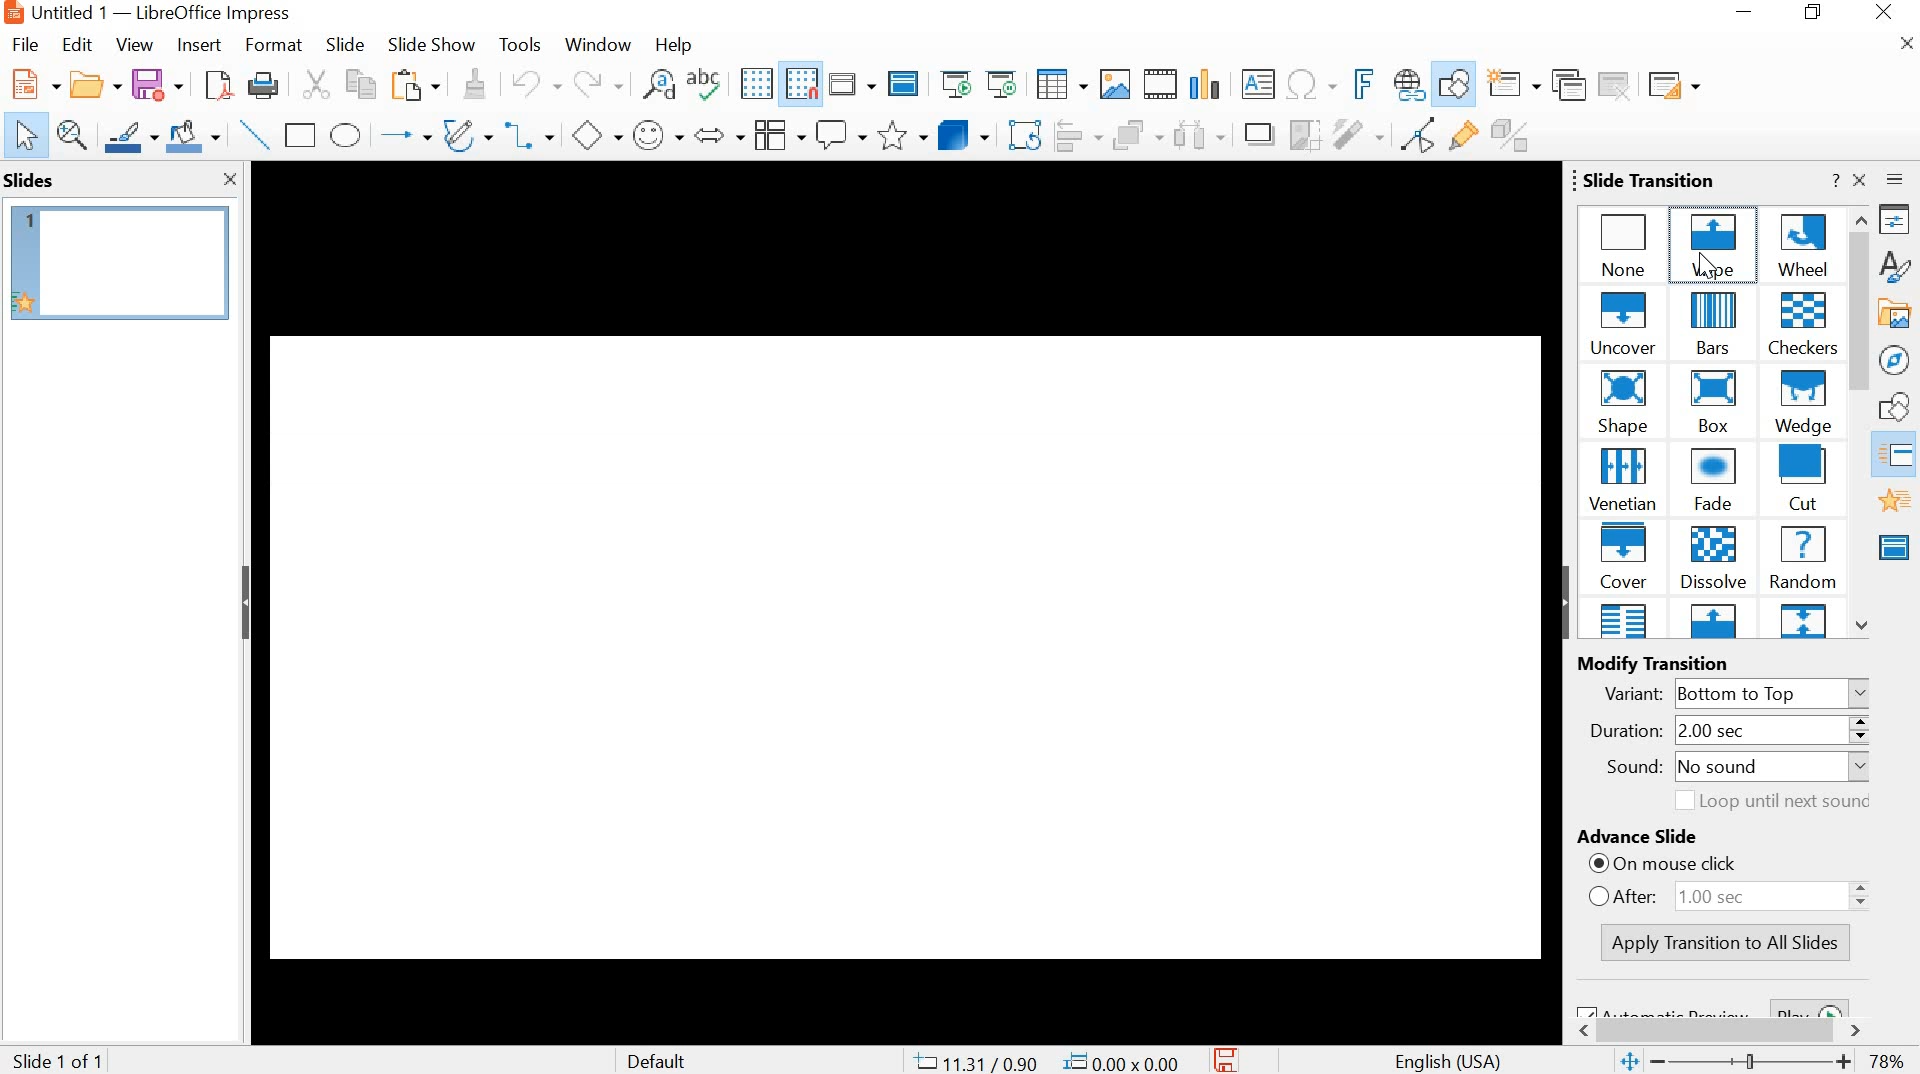 The height and width of the screenshot is (1074, 1920). I want to click on HIDE, so click(1562, 602).